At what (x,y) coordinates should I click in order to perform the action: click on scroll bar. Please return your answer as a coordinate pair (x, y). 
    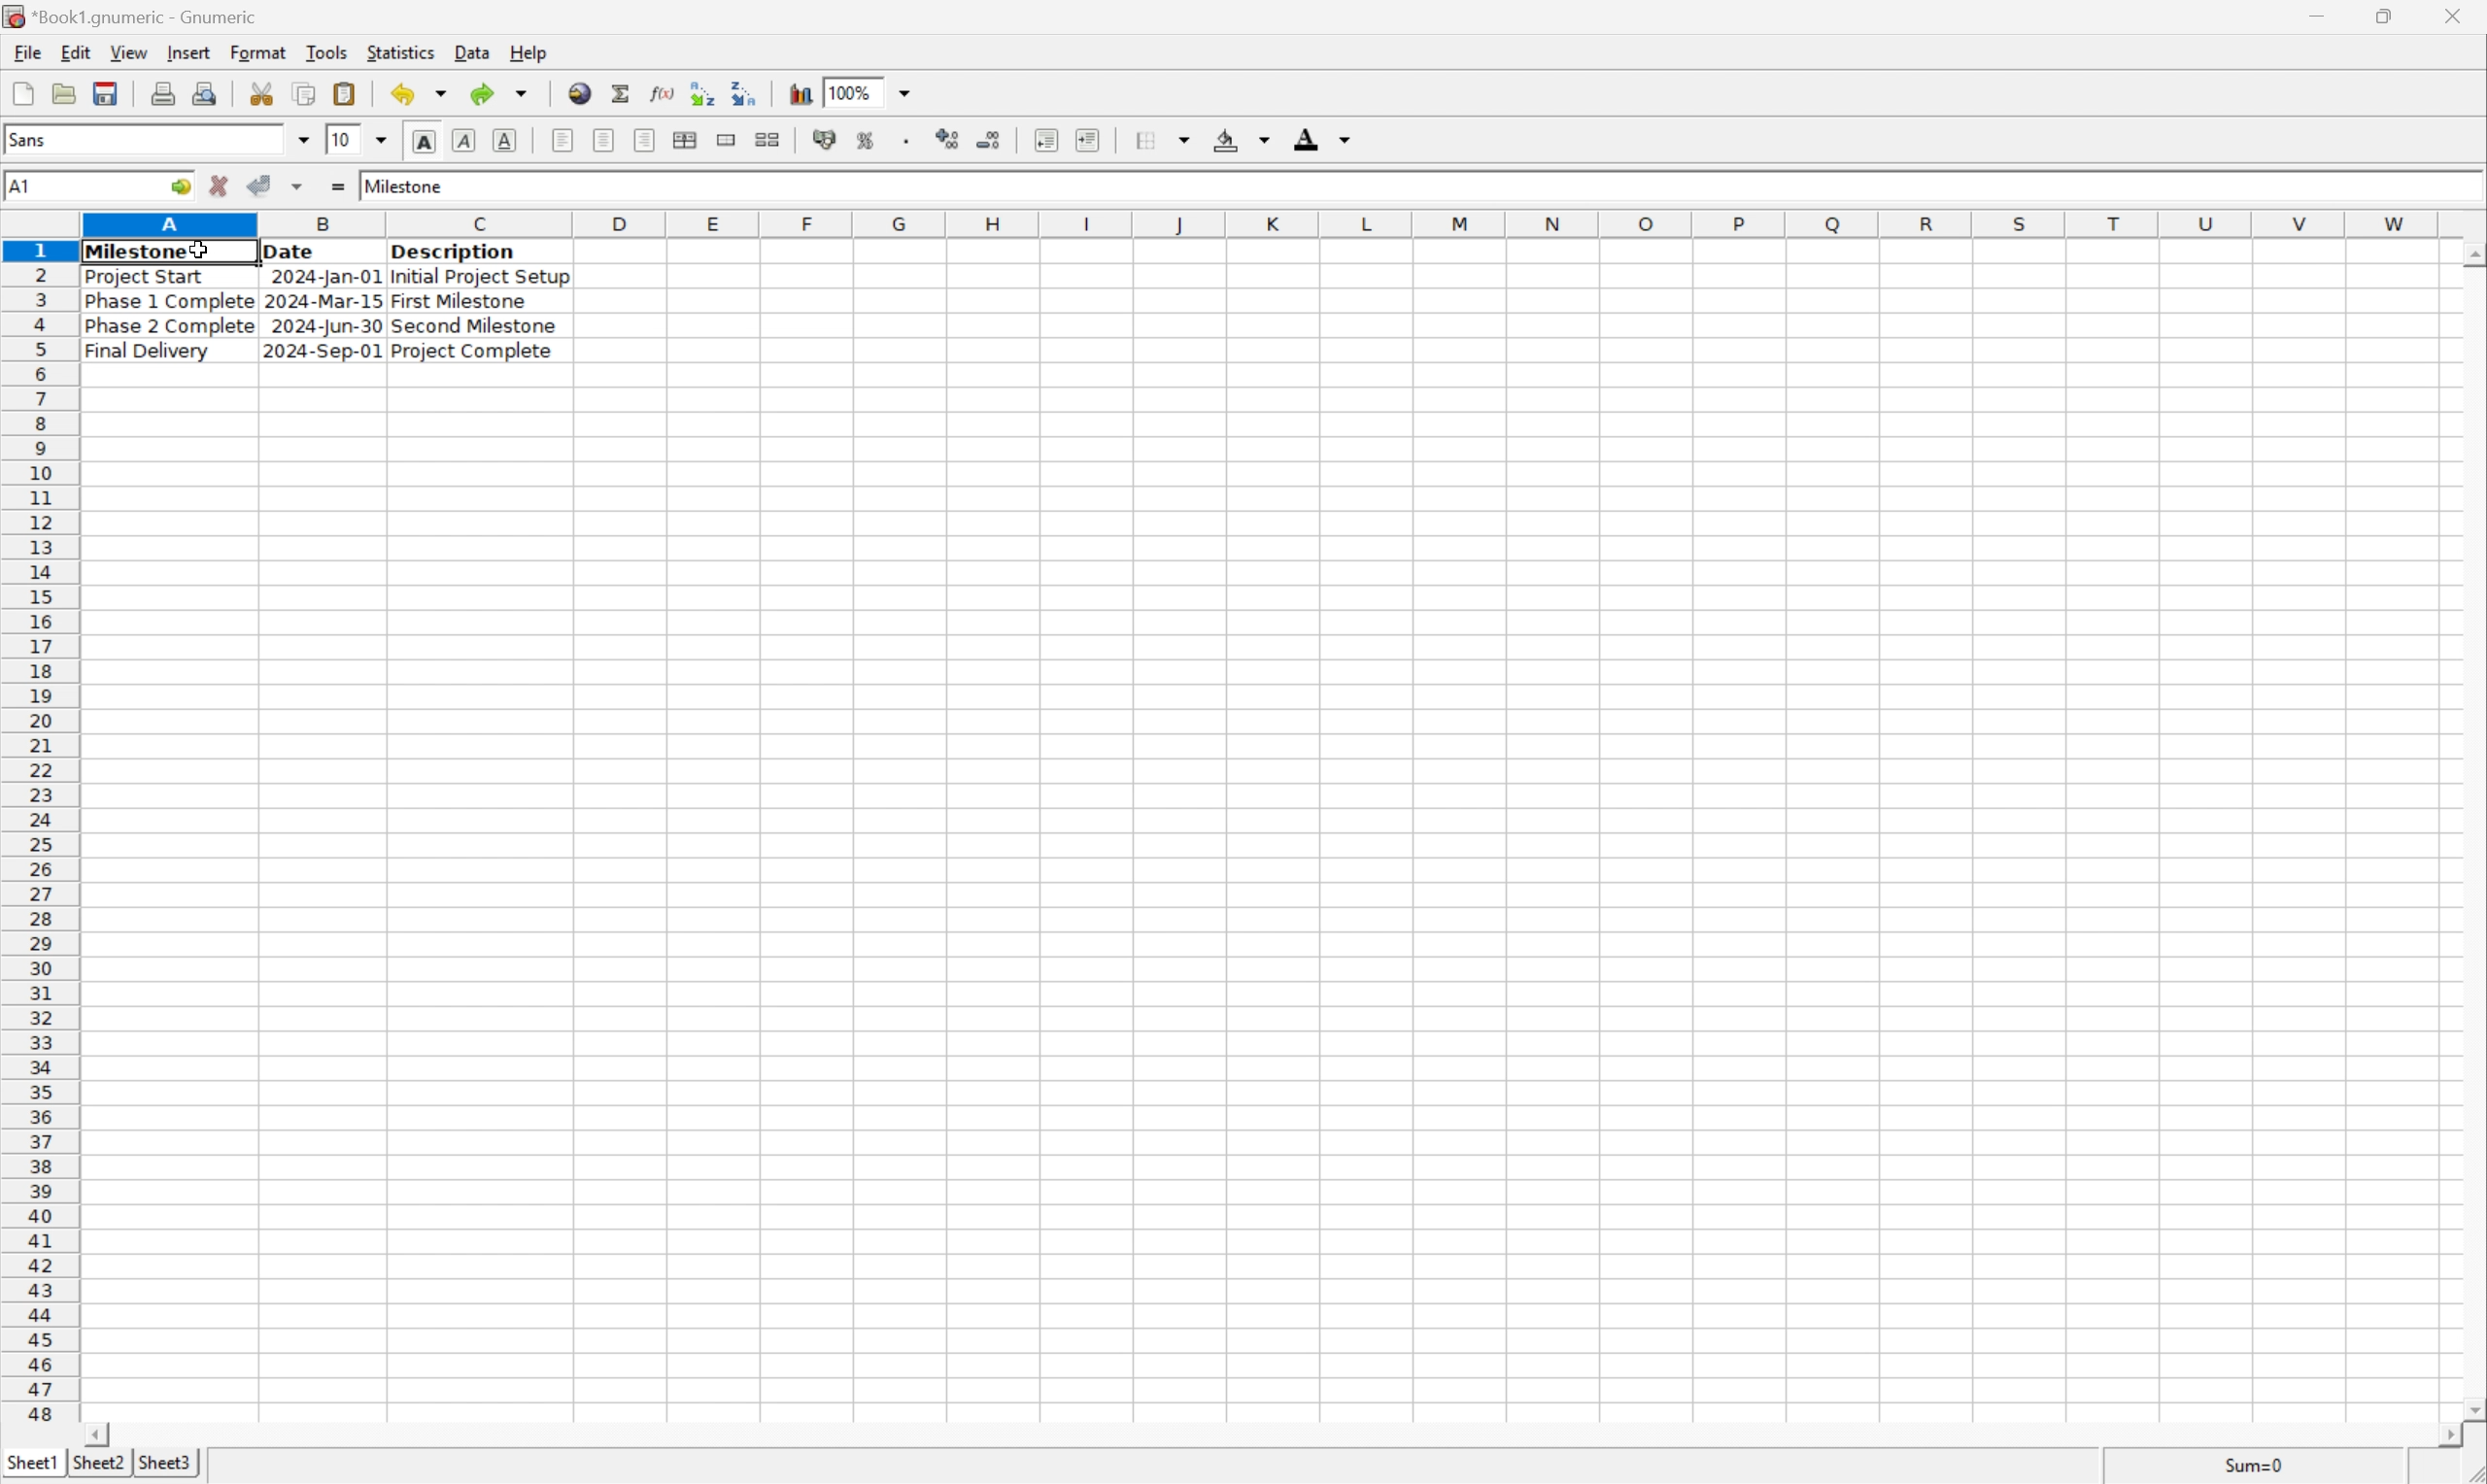
    Looking at the image, I should click on (1272, 1435).